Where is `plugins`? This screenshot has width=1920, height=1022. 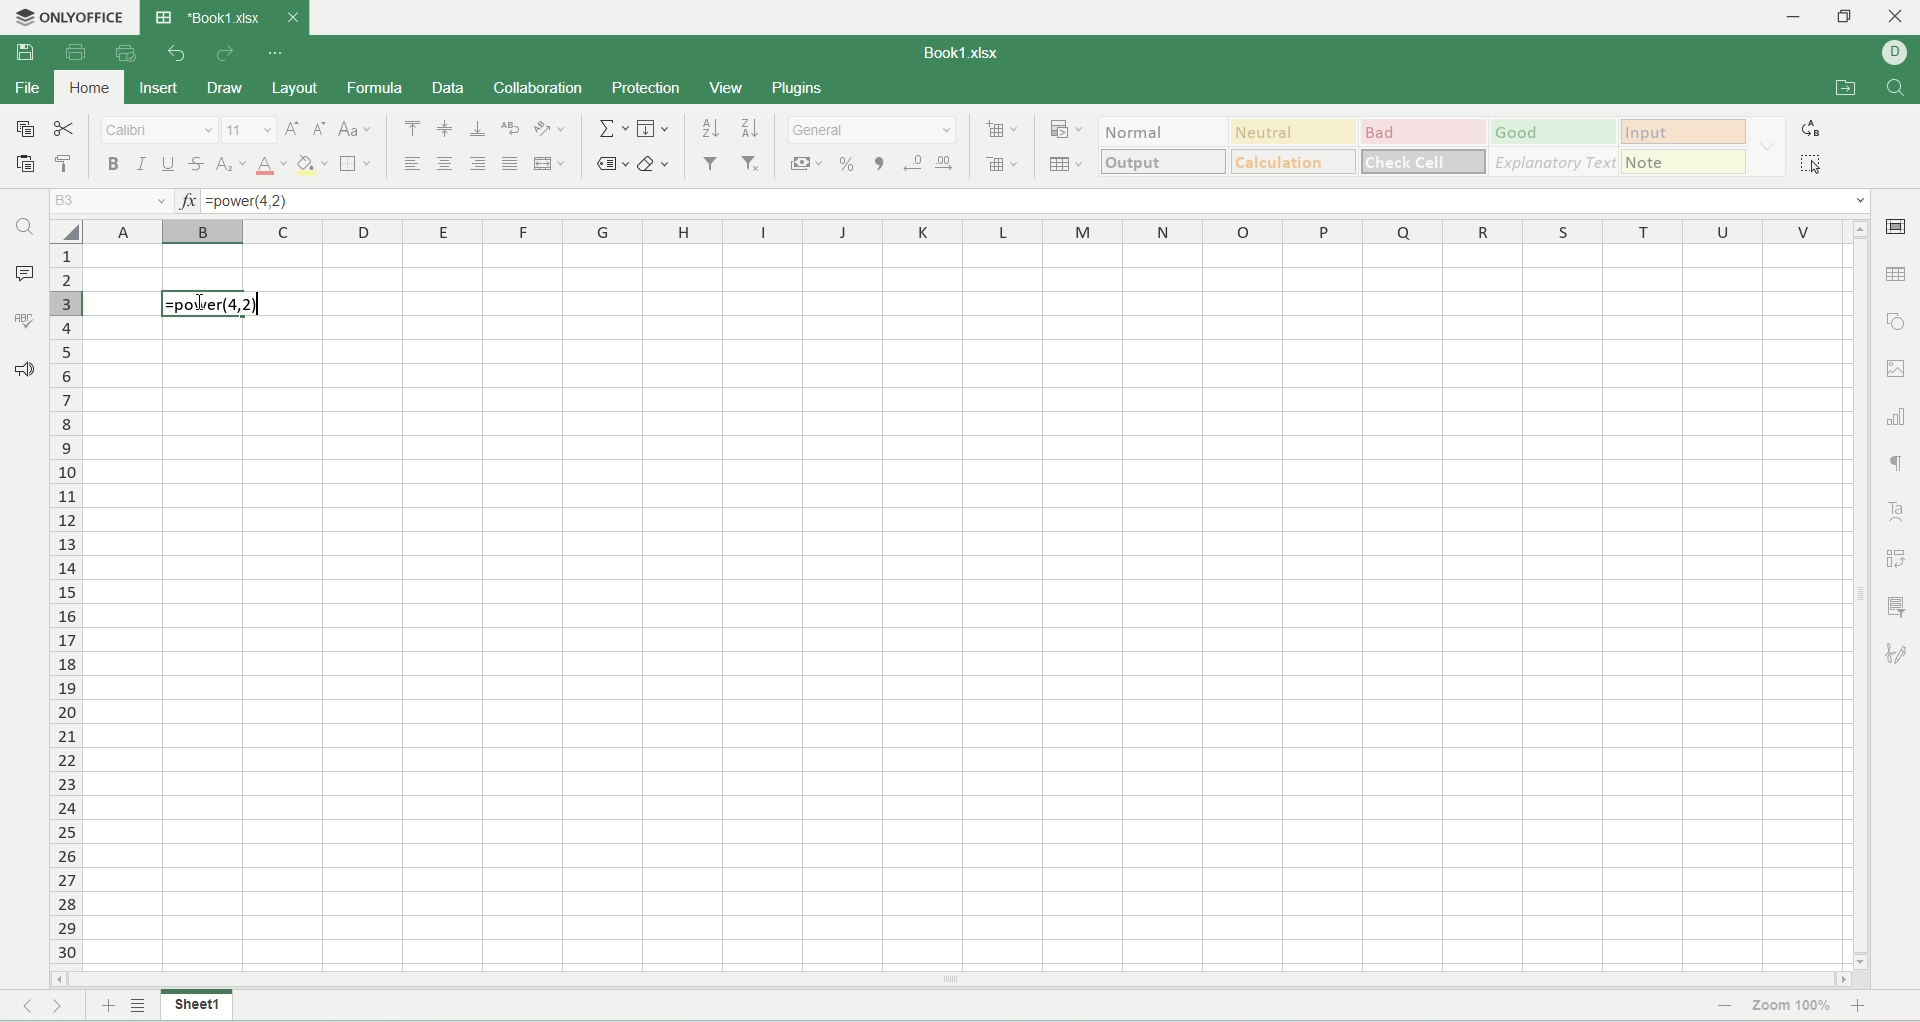 plugins is located at coordinates (798, 89).